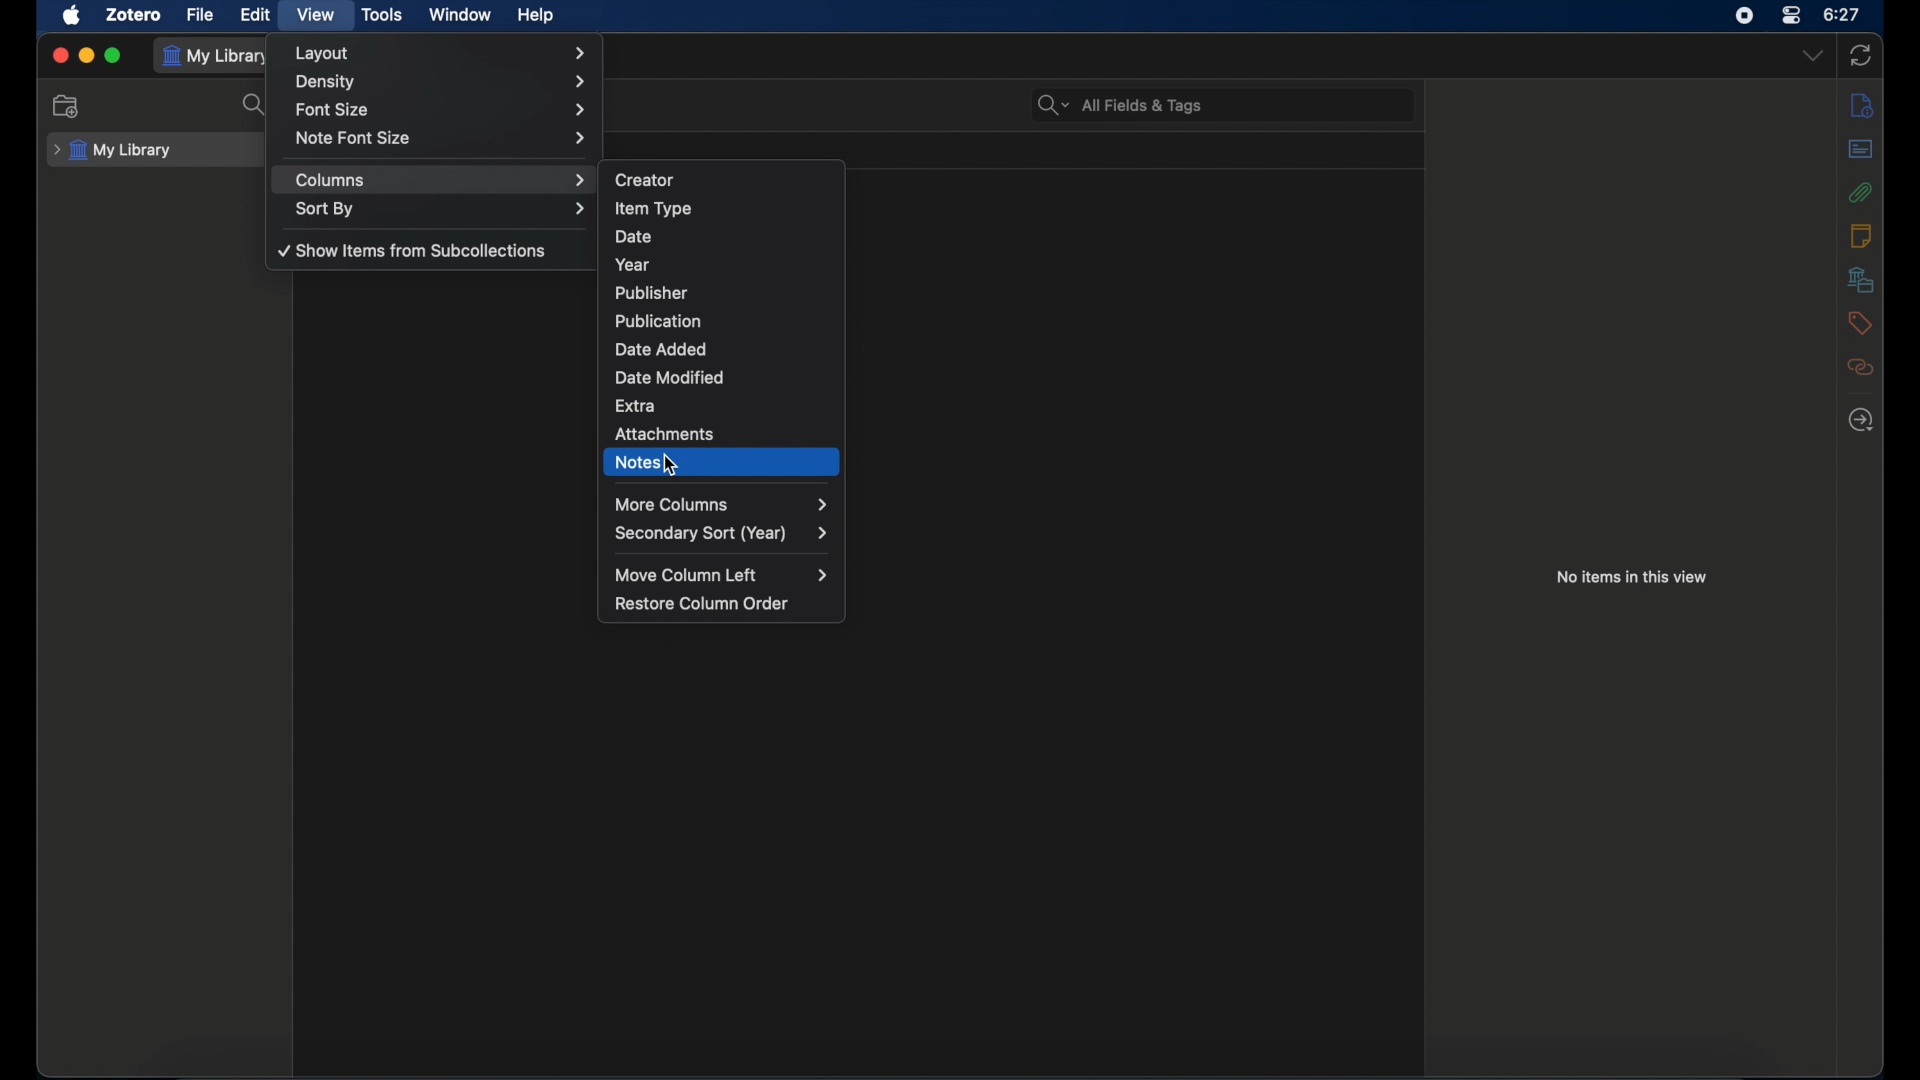  I want to click on minimize, so click(88, 56).